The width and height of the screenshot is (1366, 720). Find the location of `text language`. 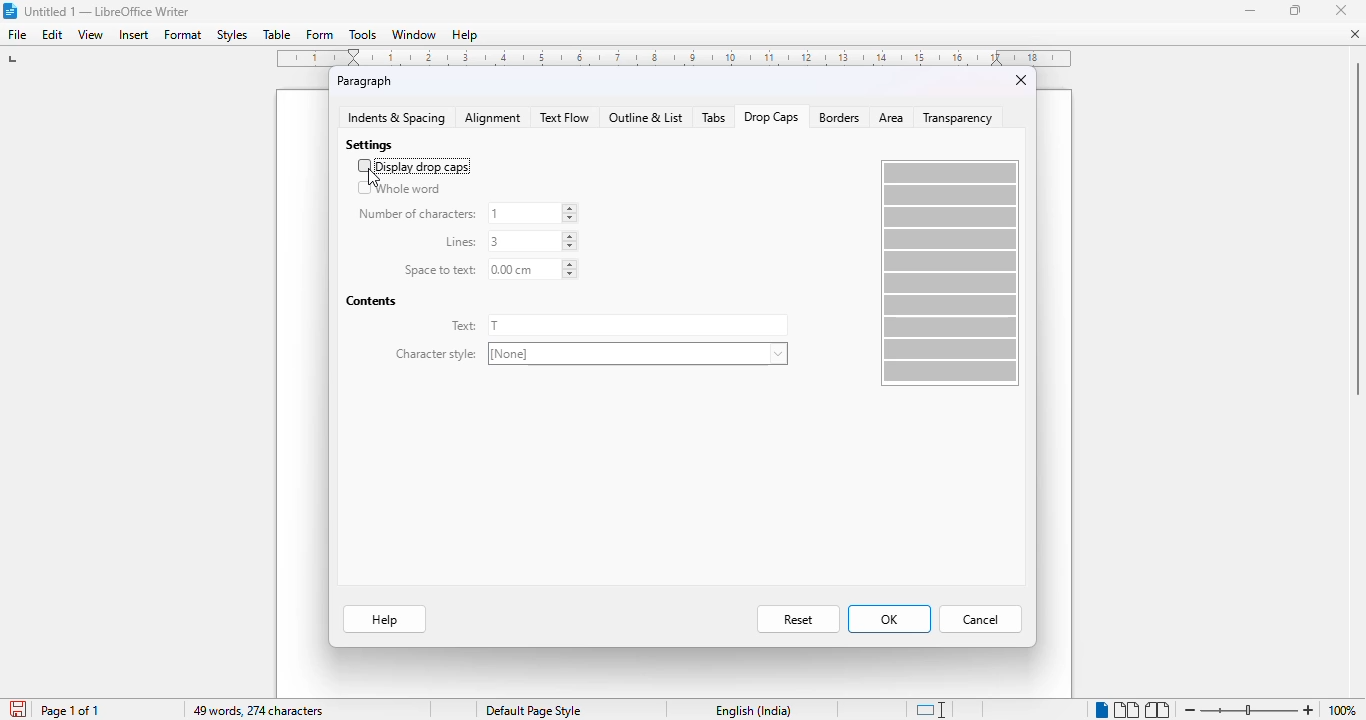

text language is located at coordinates (753, 710).